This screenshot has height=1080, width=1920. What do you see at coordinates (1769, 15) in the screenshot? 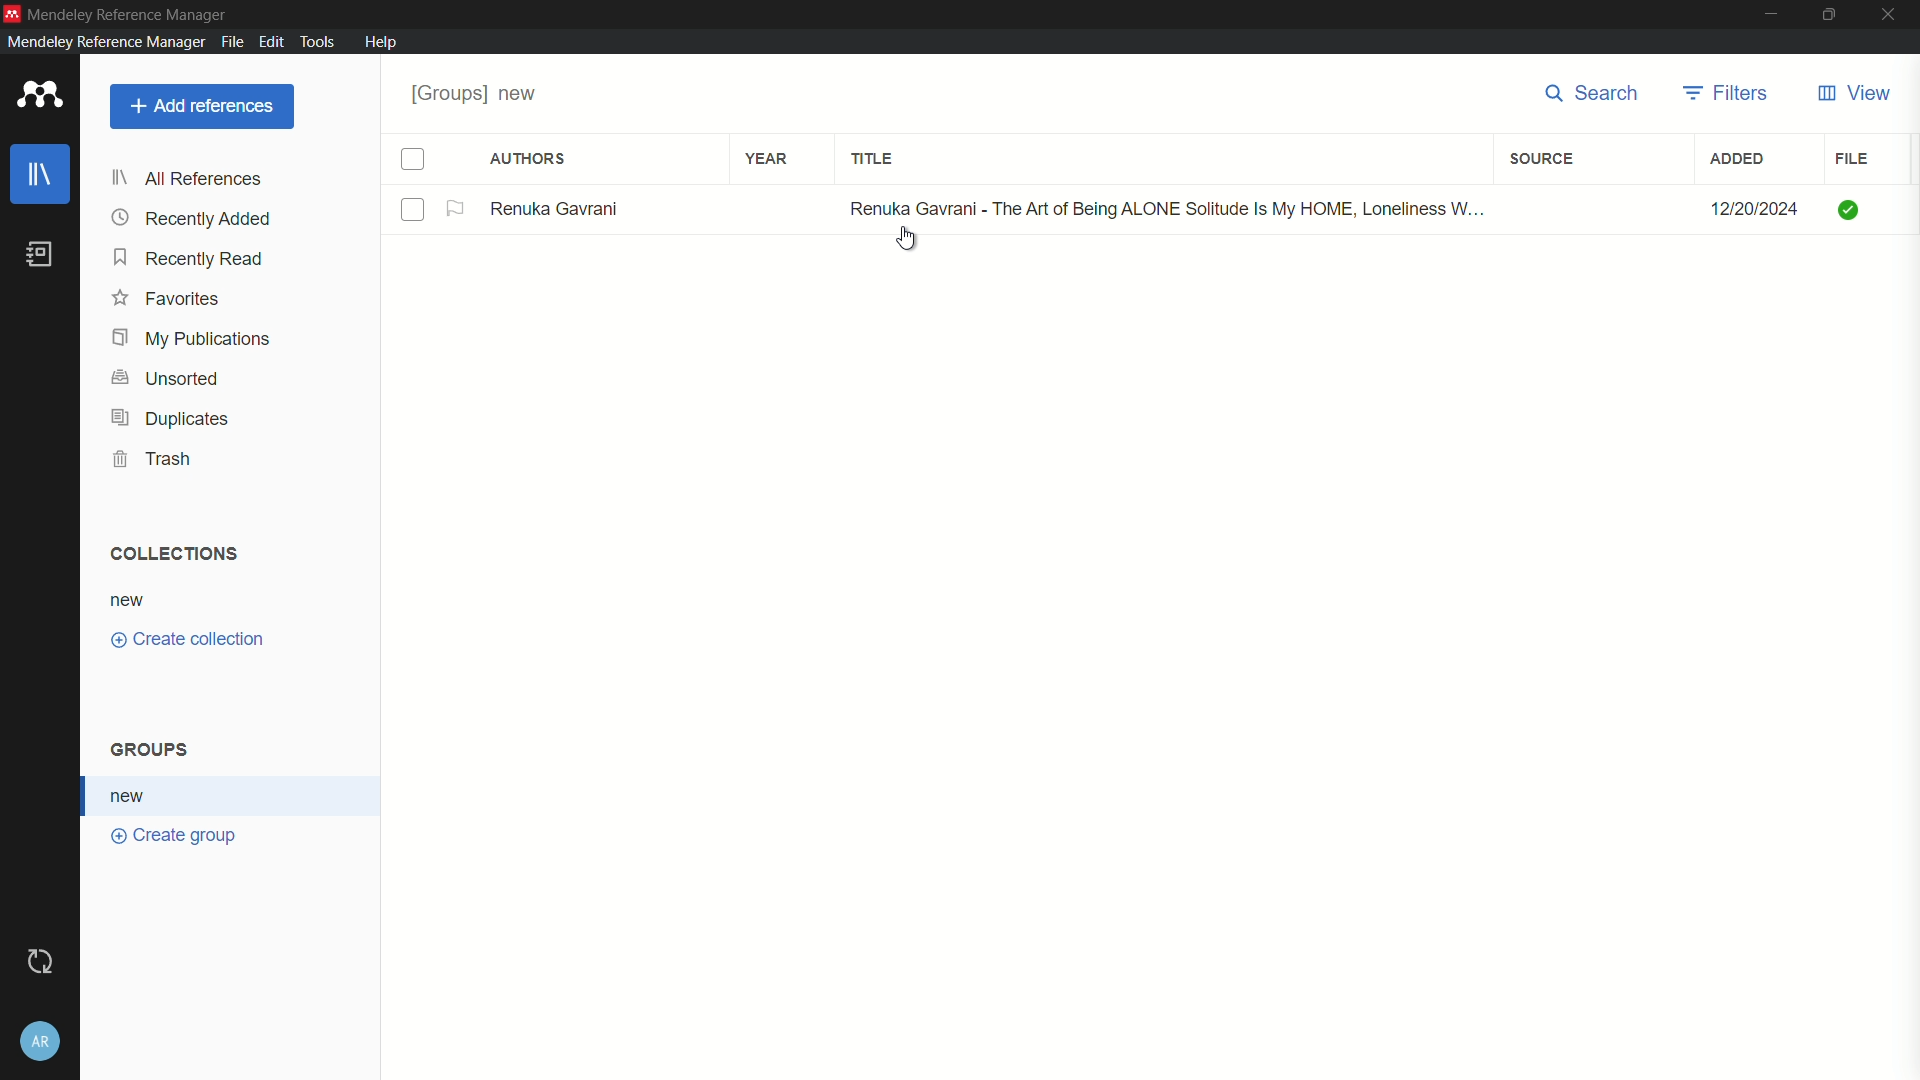
I see `minimize` at bounding box center [1769, 15].